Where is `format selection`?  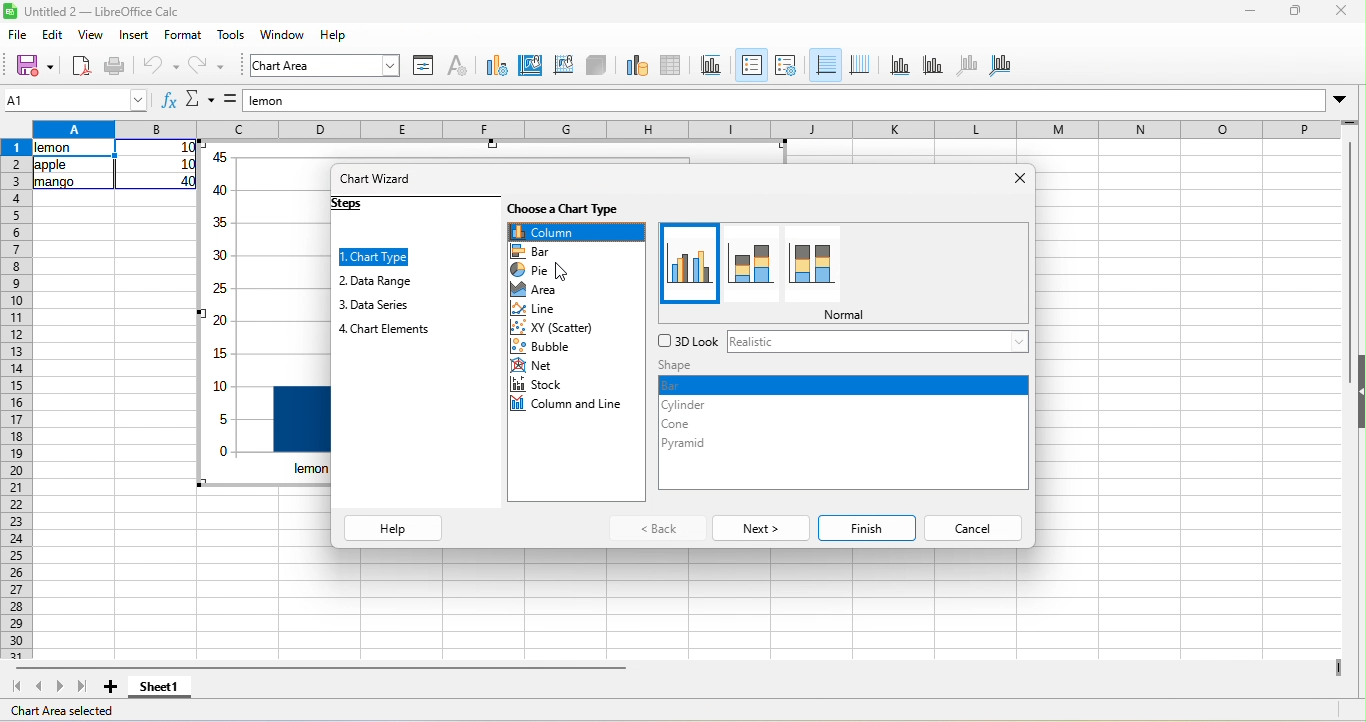 format selection is located at coordinates (426, 67).